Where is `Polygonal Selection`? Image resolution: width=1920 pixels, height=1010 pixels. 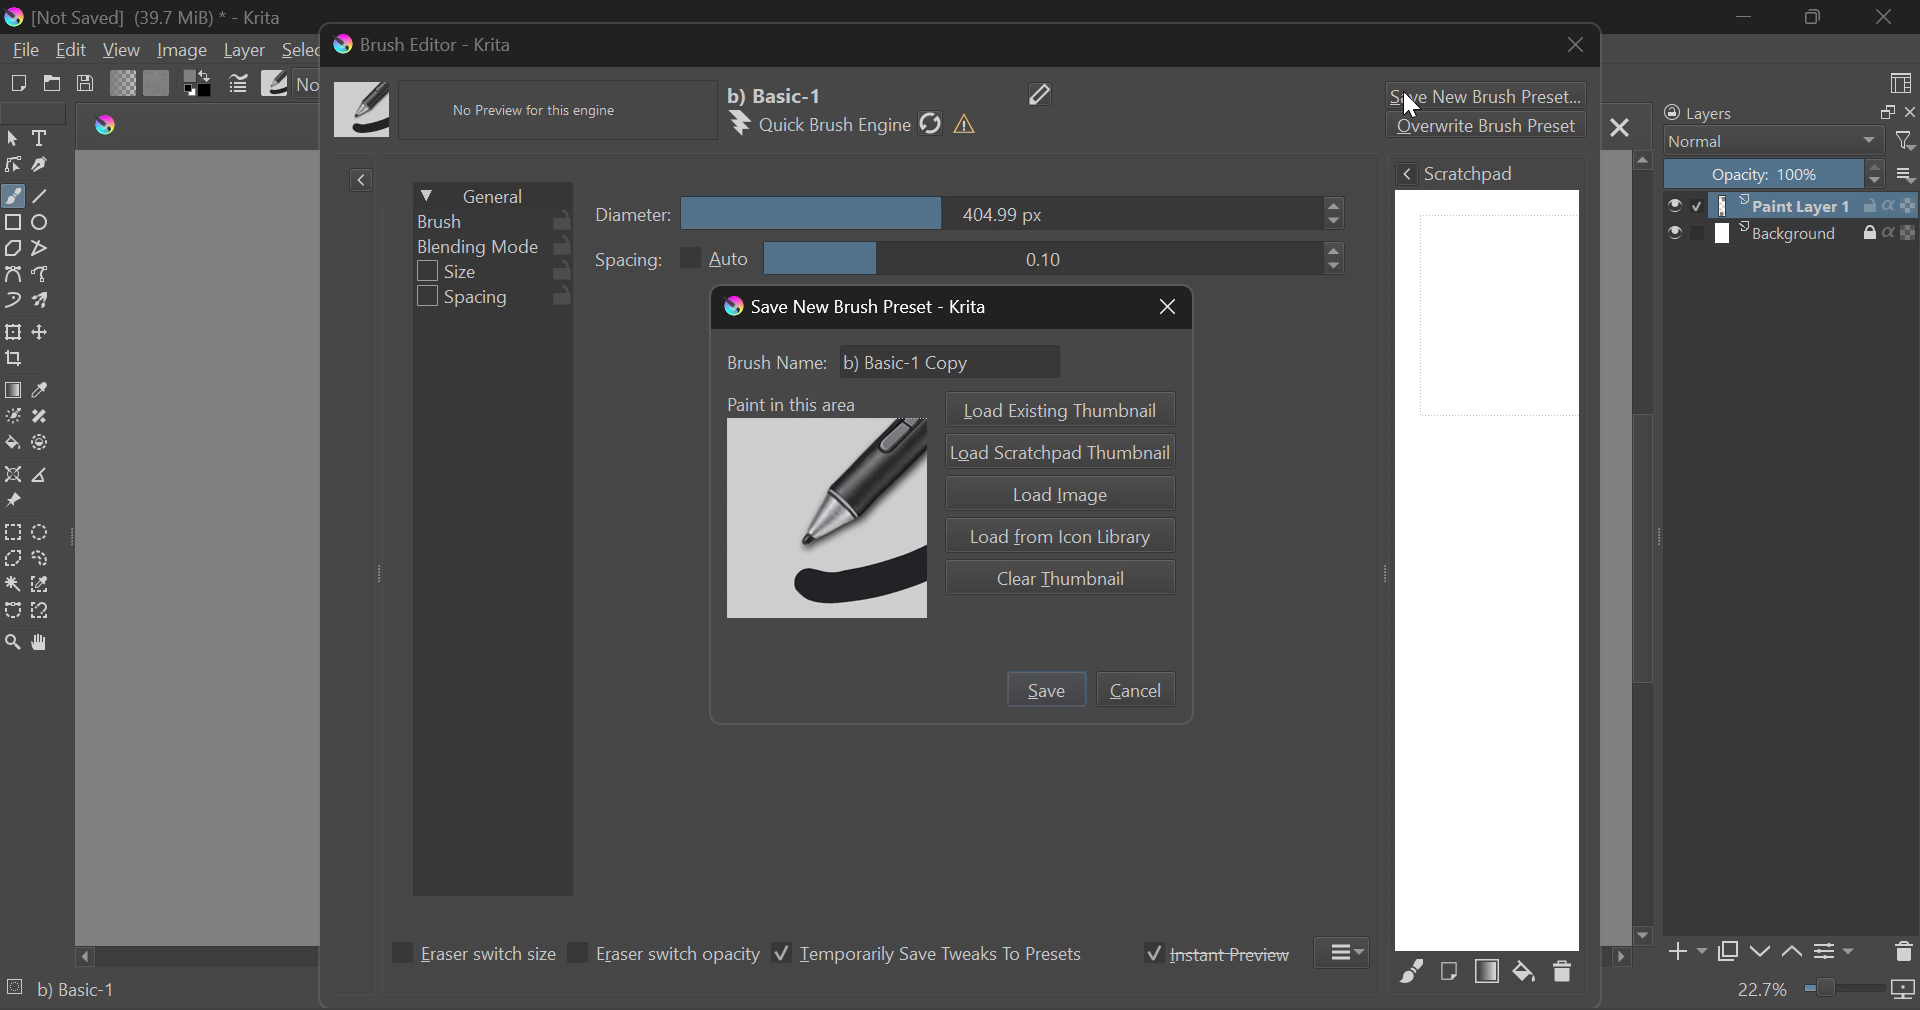 Polygonal Selection is located at coordinates (12, 558).